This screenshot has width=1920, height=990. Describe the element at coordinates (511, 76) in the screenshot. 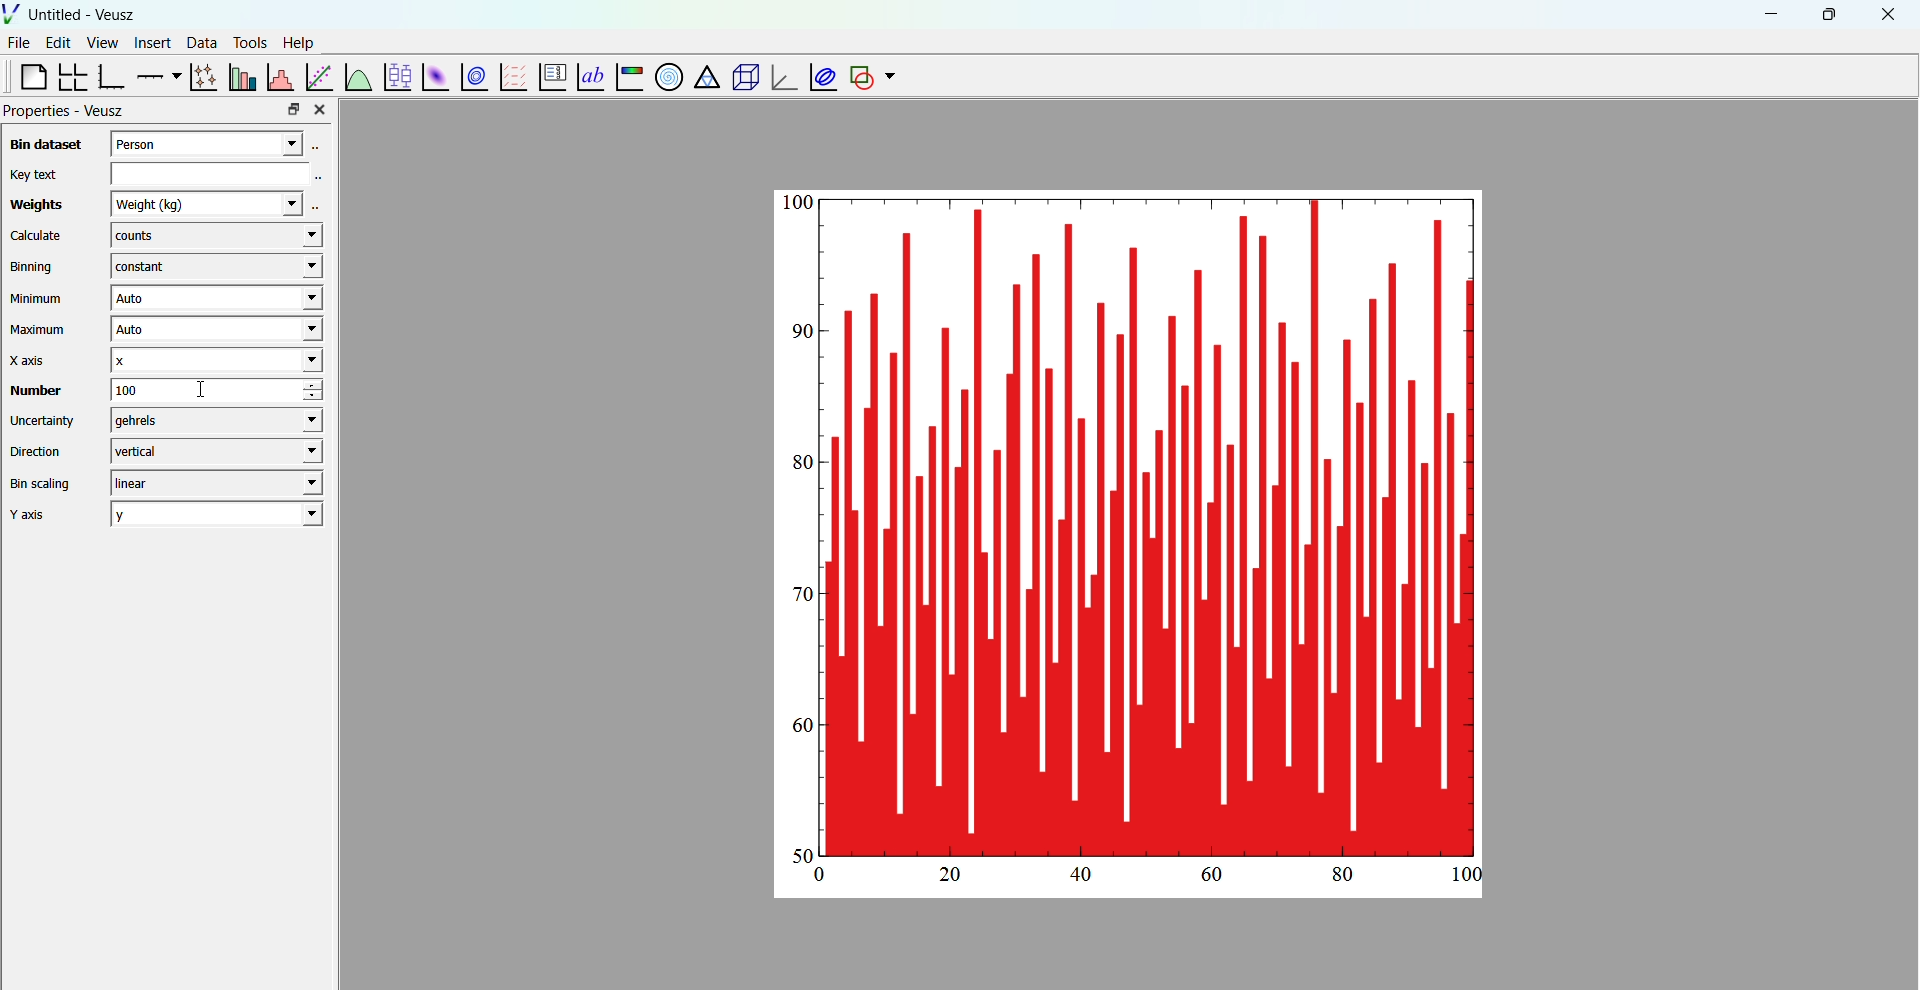

I see `plot a vector table` at that location.